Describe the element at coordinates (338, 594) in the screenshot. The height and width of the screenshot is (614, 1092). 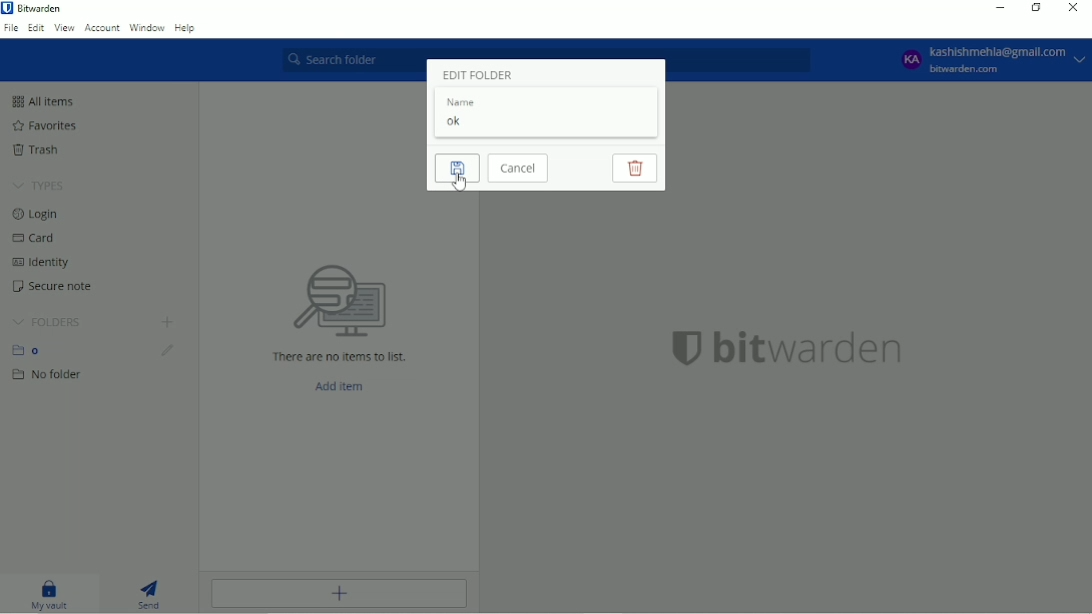
I see `Add item` at that location.